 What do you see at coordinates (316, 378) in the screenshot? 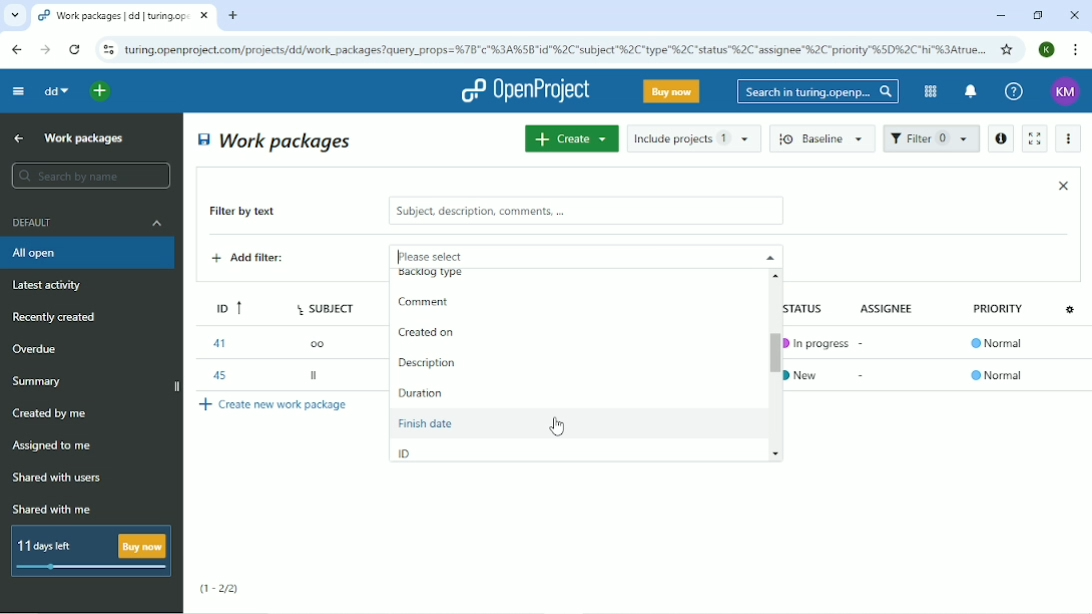
I see `ll` at bounding box center [316, 378].